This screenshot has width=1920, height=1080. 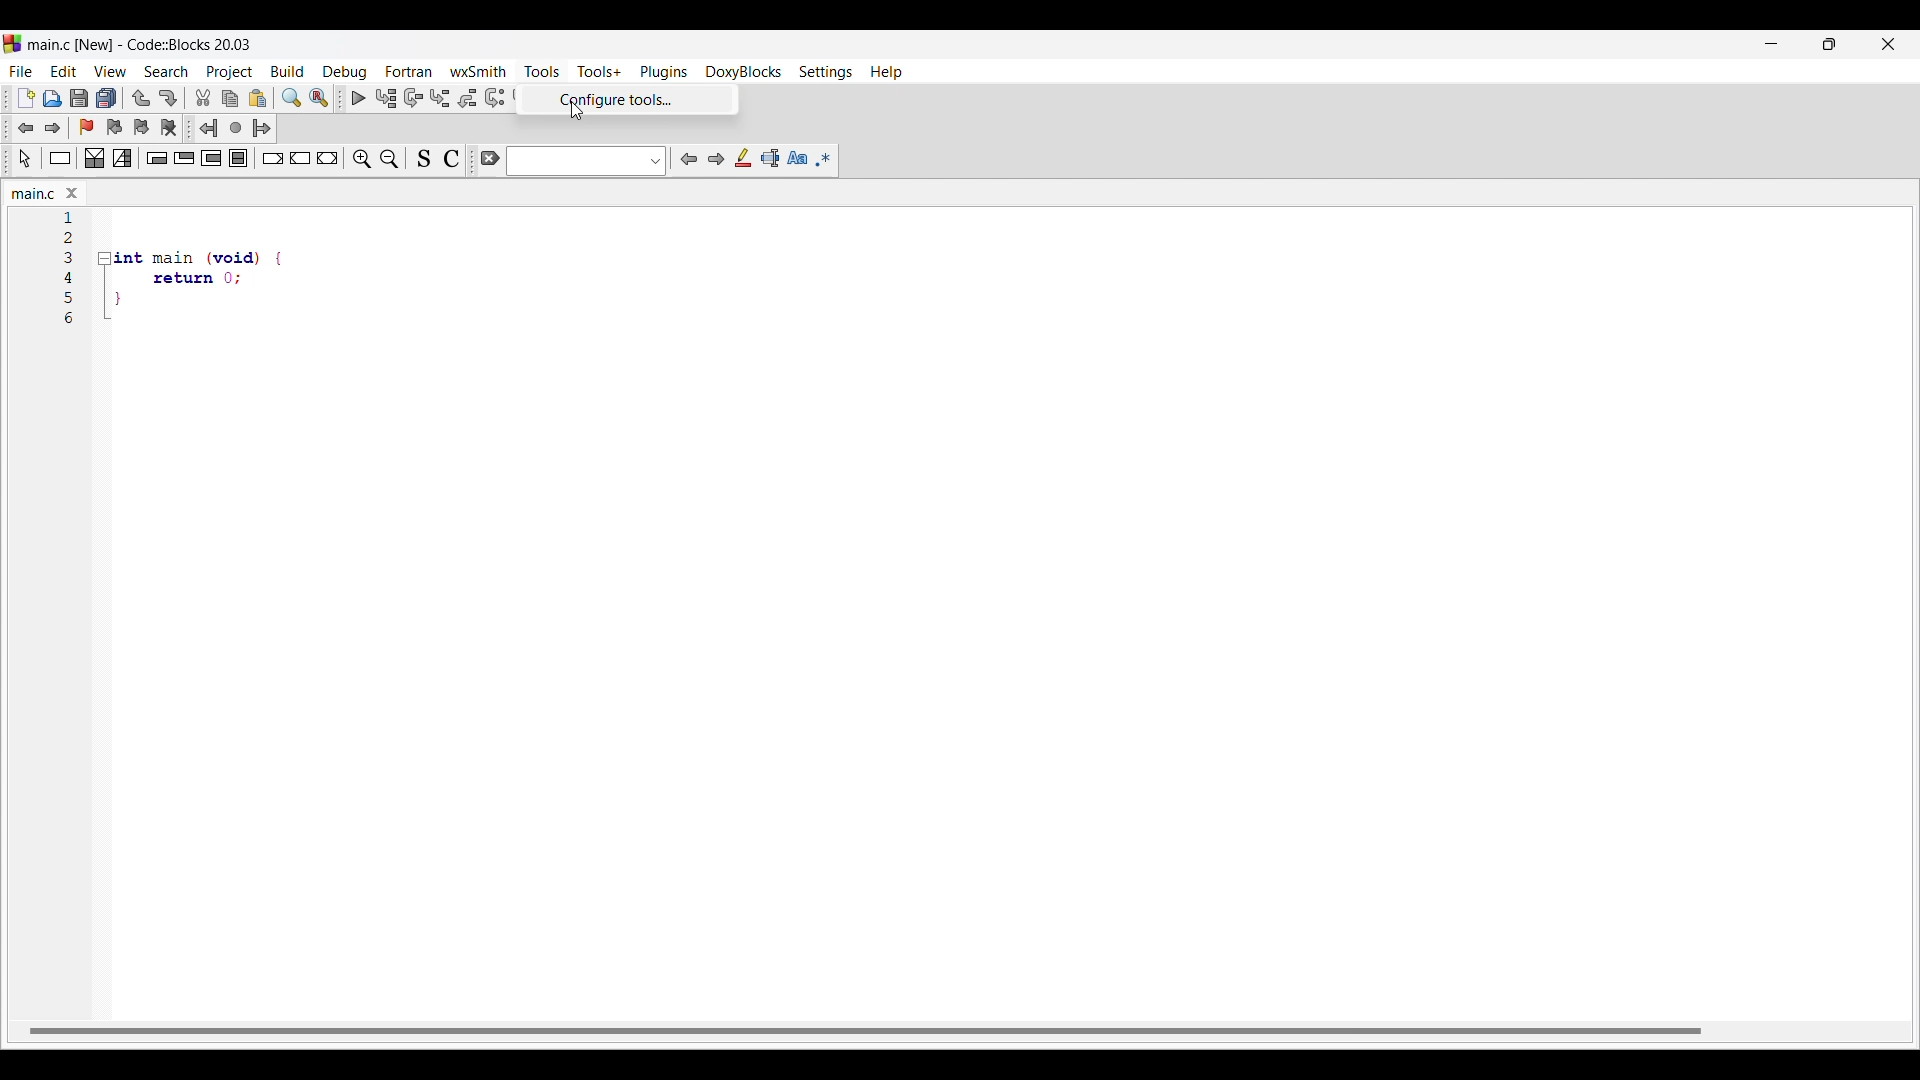 What do you see at coordinates (440, 98) in the screenshot?
I see `Step into` at bounding box center [440, 98].